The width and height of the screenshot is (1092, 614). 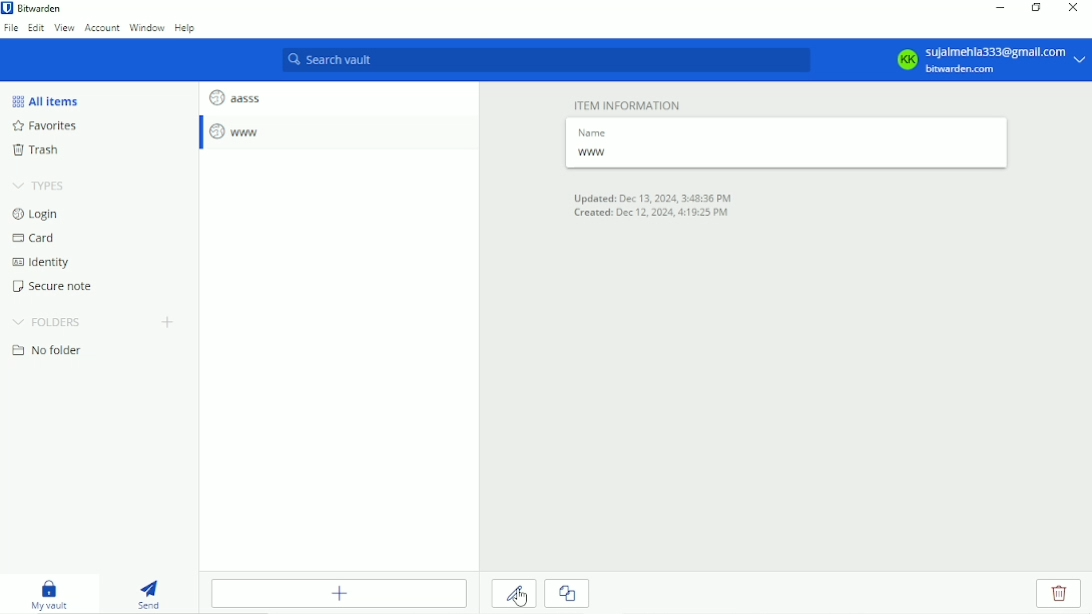 What do you see at coordinates (567, 592) in the screenshot?
I see `Cloe` at bounding box center [567, 592].